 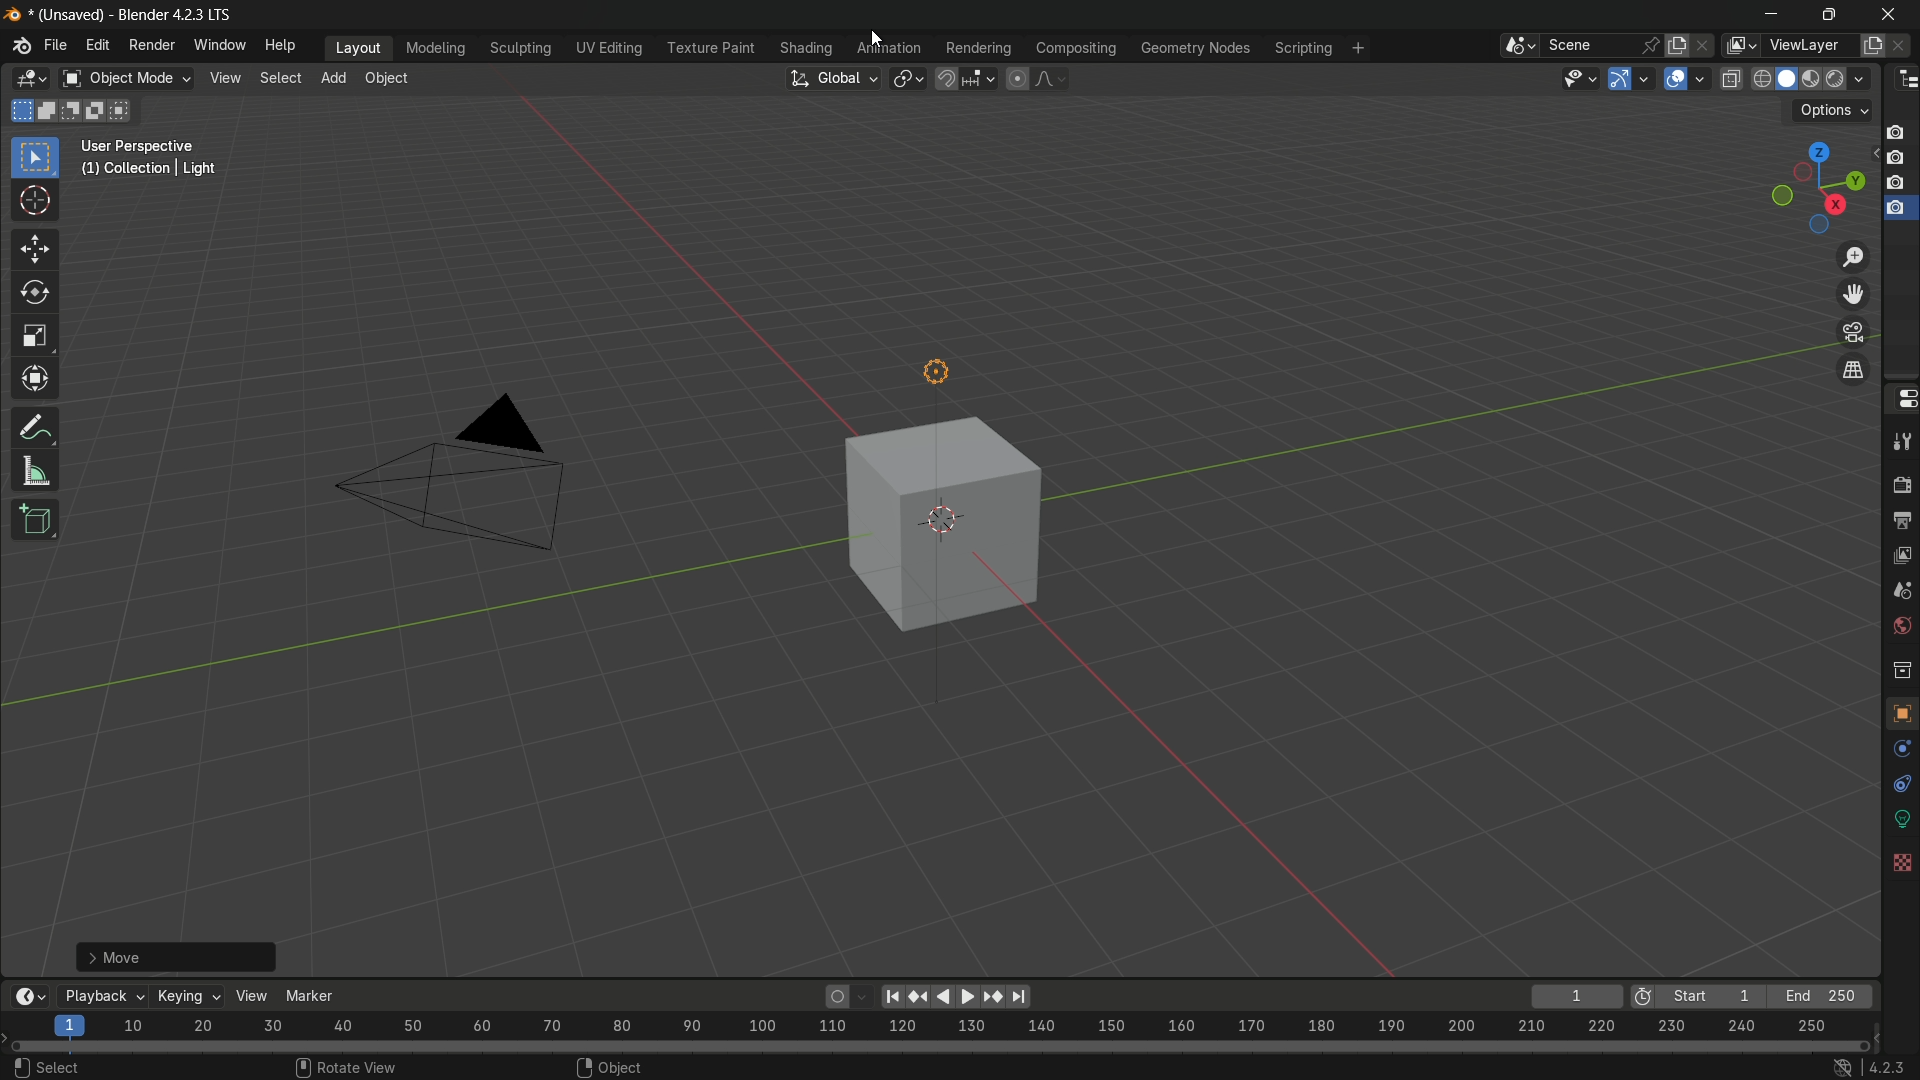 What do you see at coordinates (891, 995) in the screenshot?
I see `jump to endpoint` at bounding box center [891, 995].